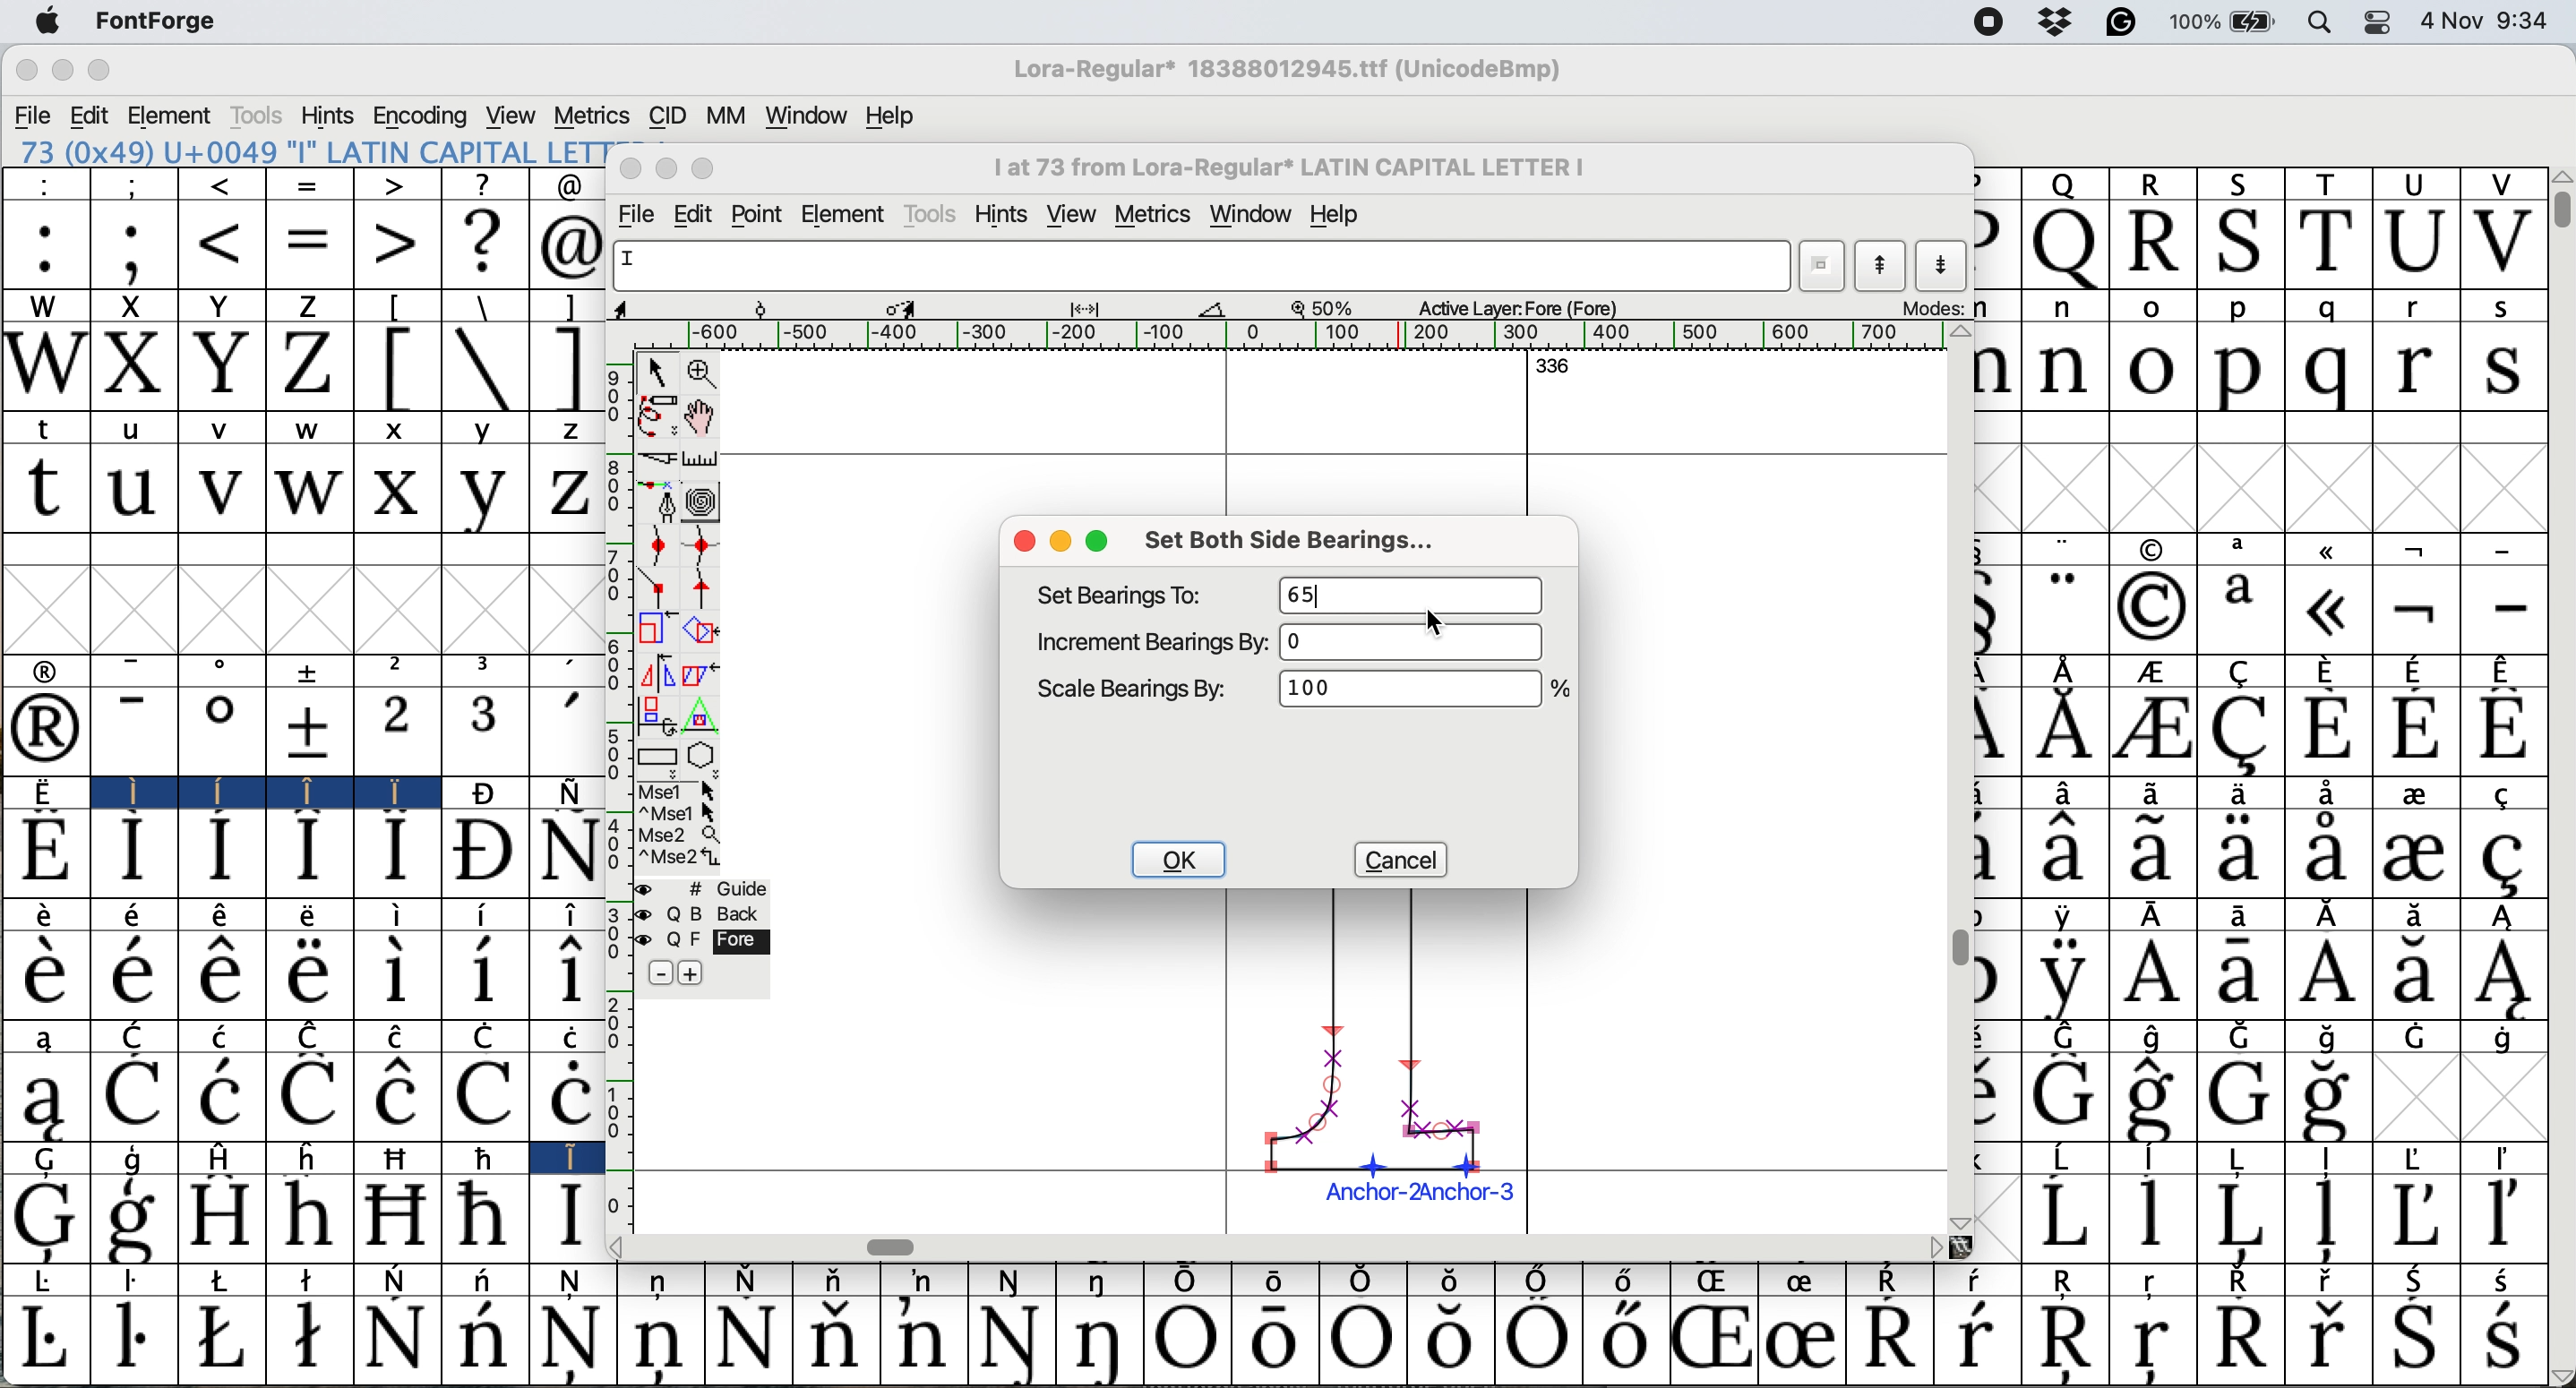 The height and width of the screenshot is (1388, 2576). I want to click on y, so click(482, 492).